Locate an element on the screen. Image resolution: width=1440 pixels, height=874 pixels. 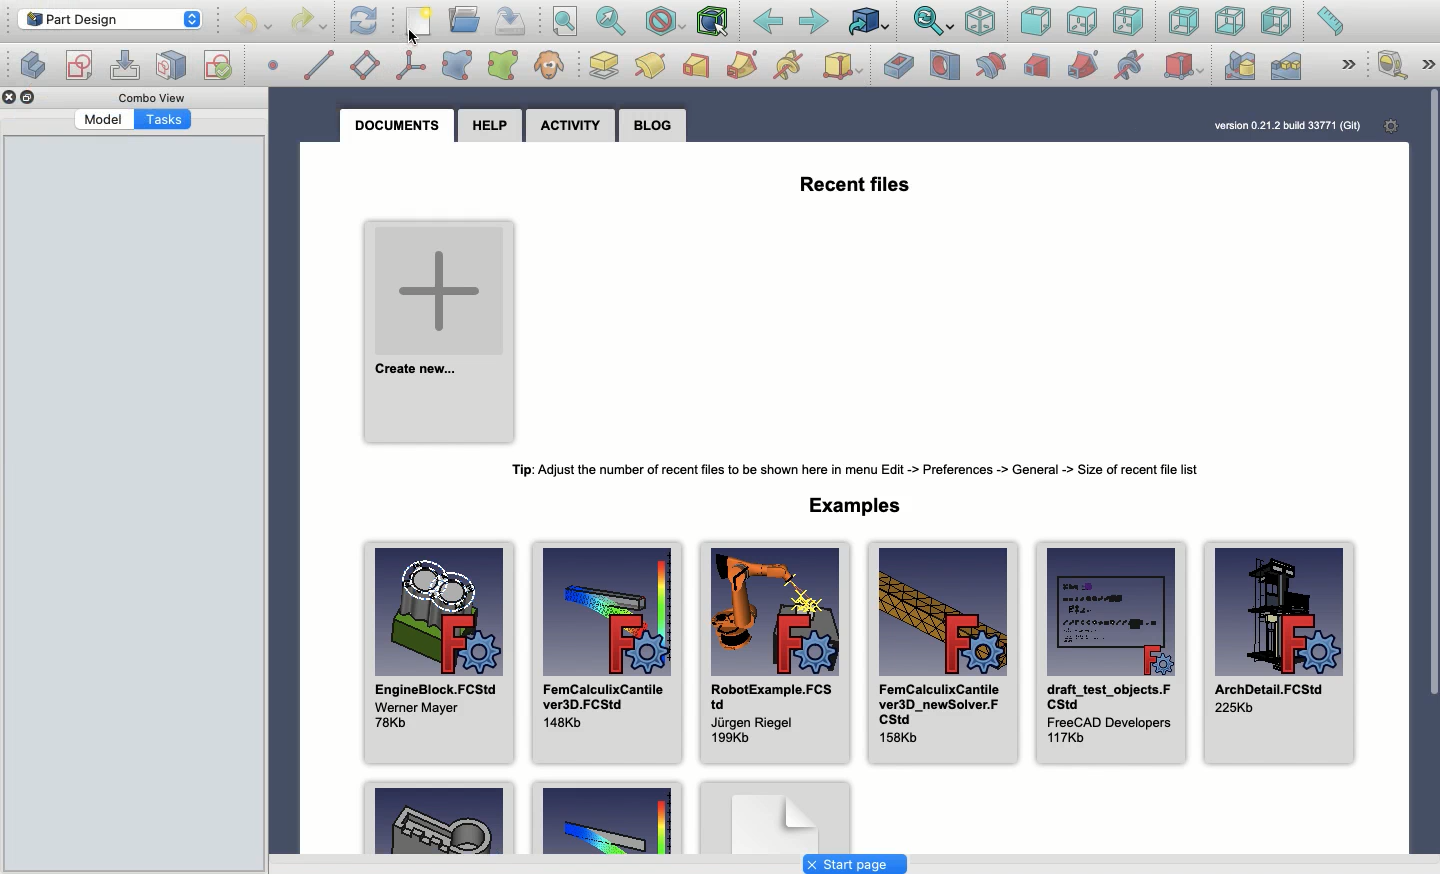
Pad is located at coordinates (605, 65).